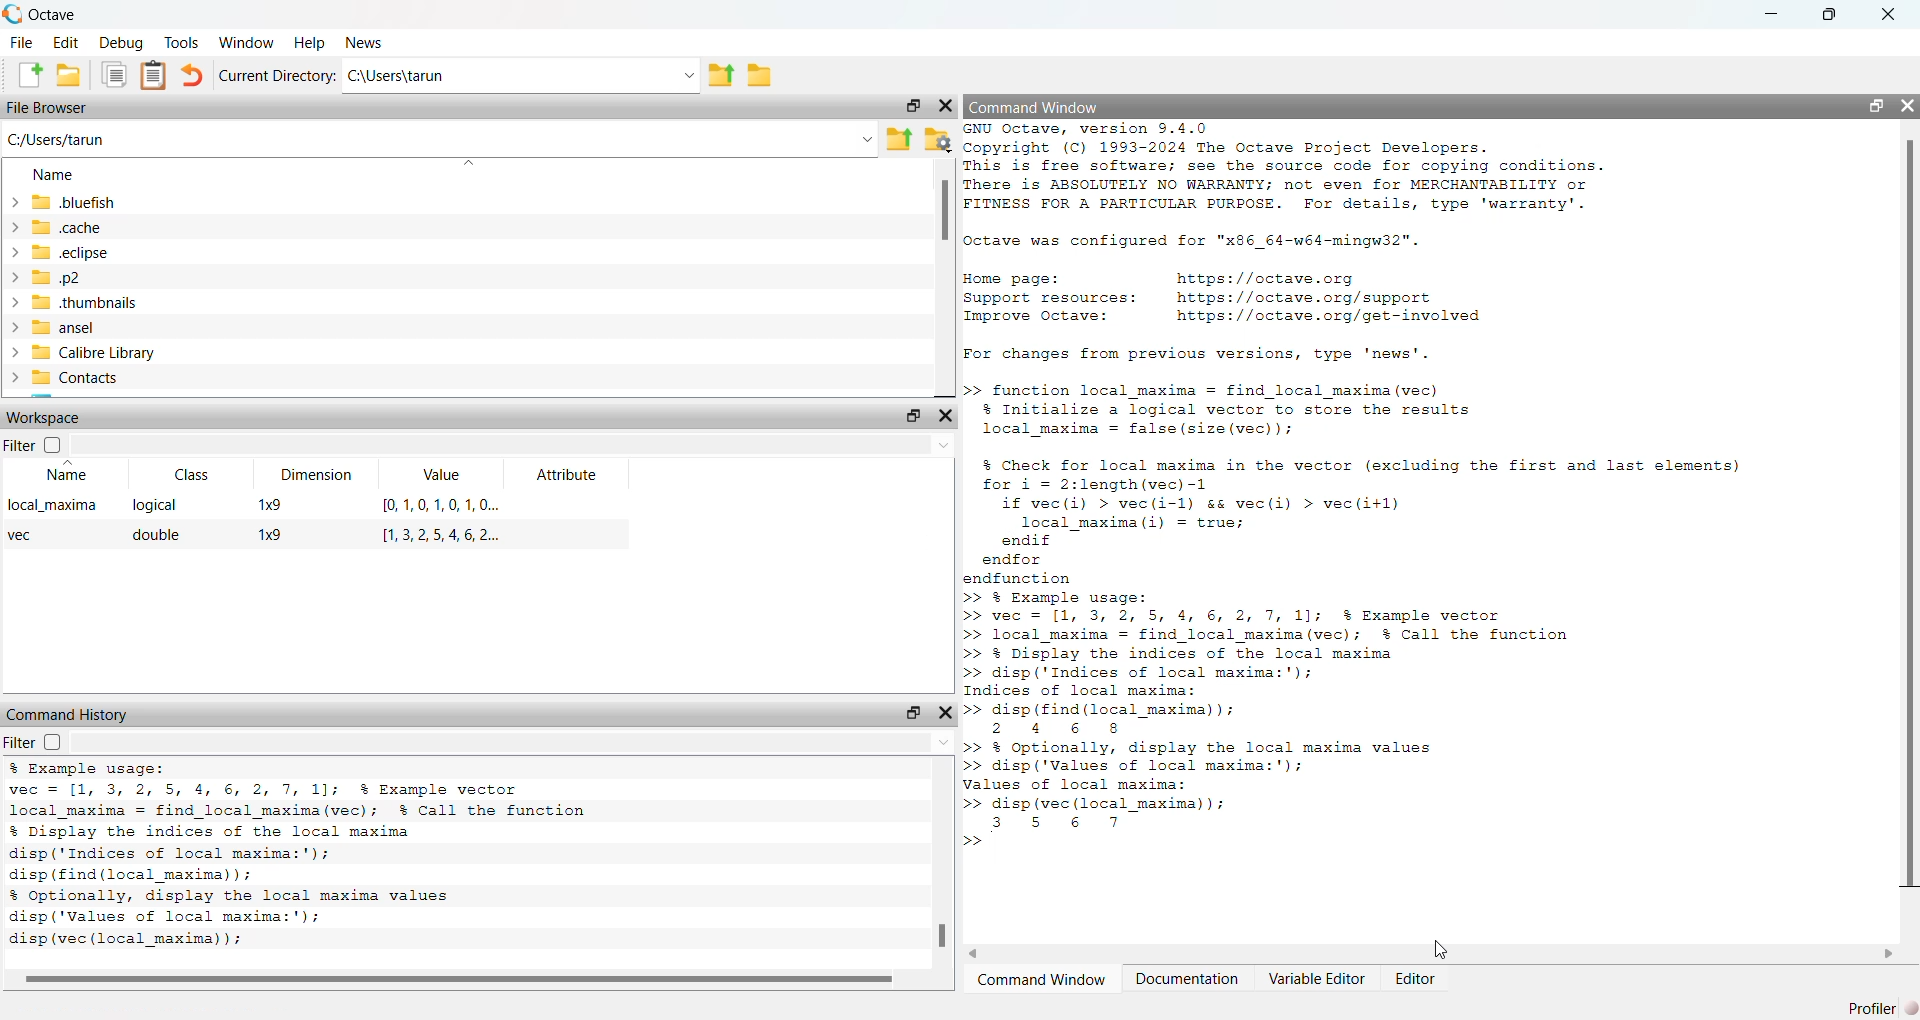  I want to click on Hide Widget, so click(946, 712).